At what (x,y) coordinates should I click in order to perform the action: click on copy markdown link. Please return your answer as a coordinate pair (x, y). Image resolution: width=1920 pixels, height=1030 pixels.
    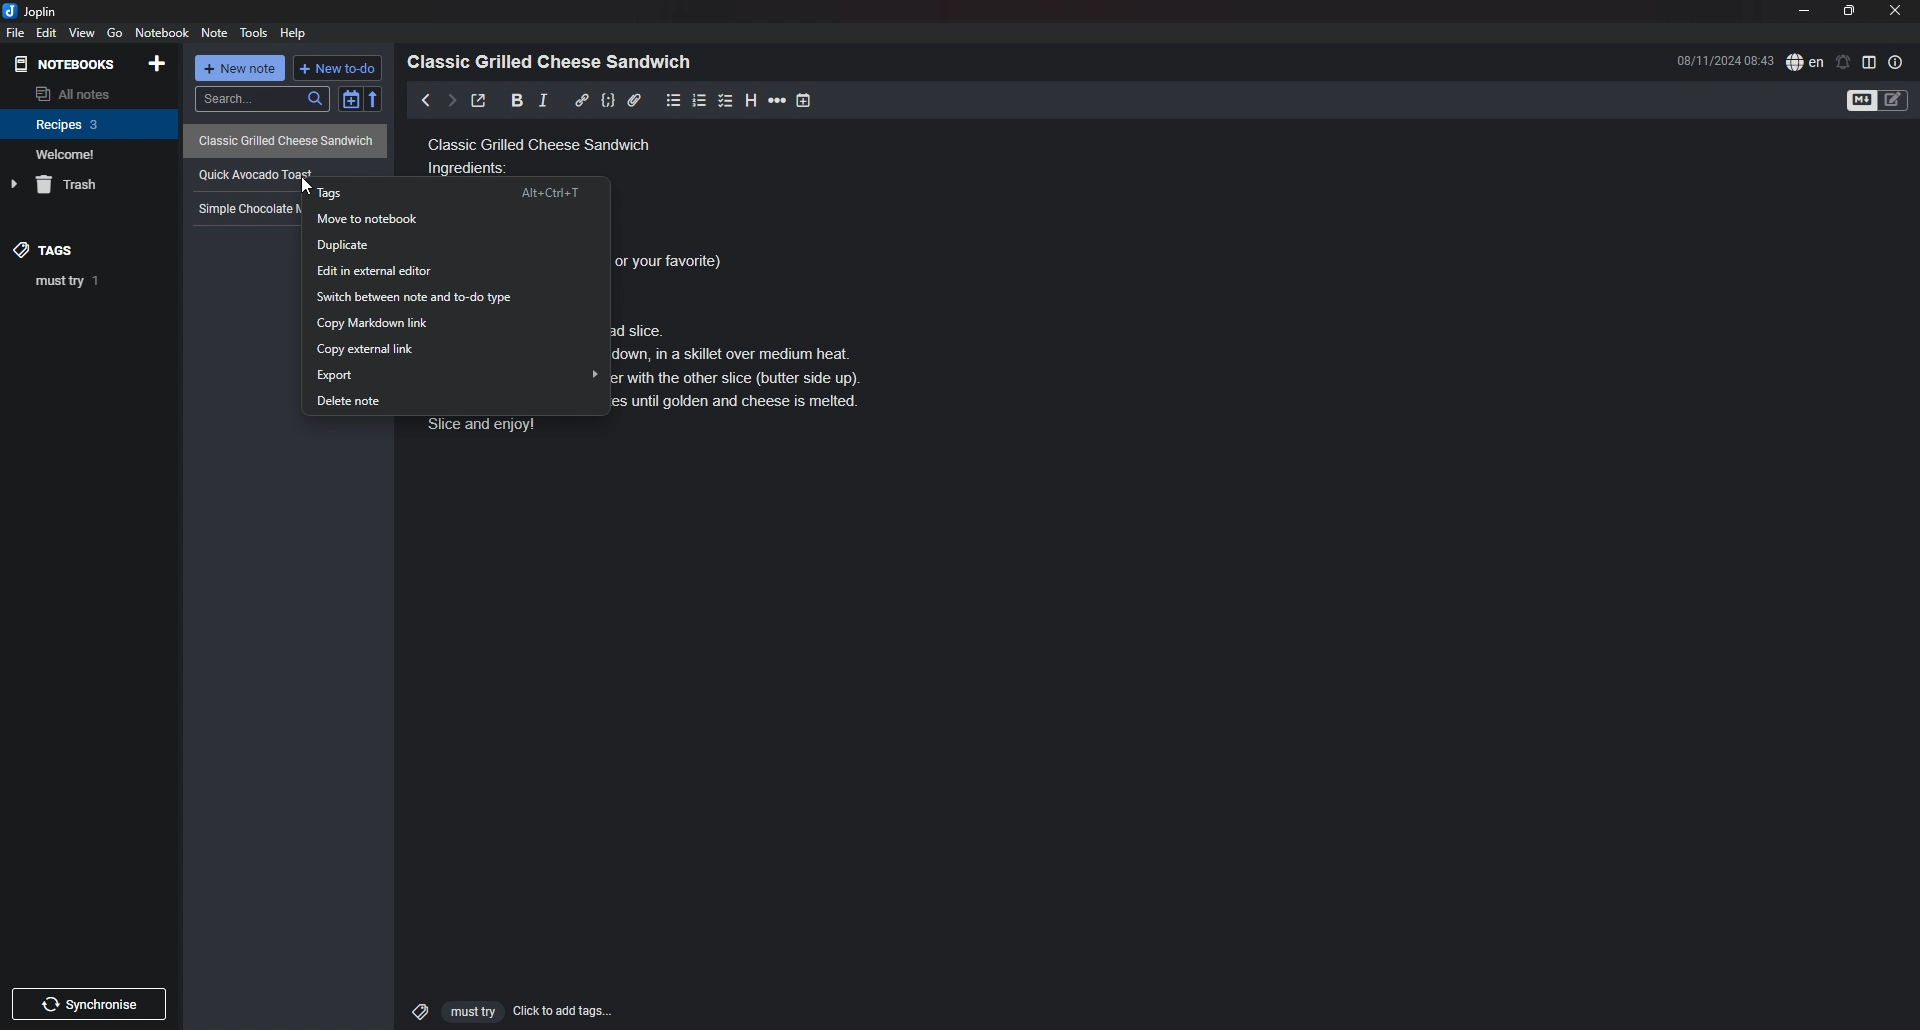
    Looking at the image, I should click on (455, 323).